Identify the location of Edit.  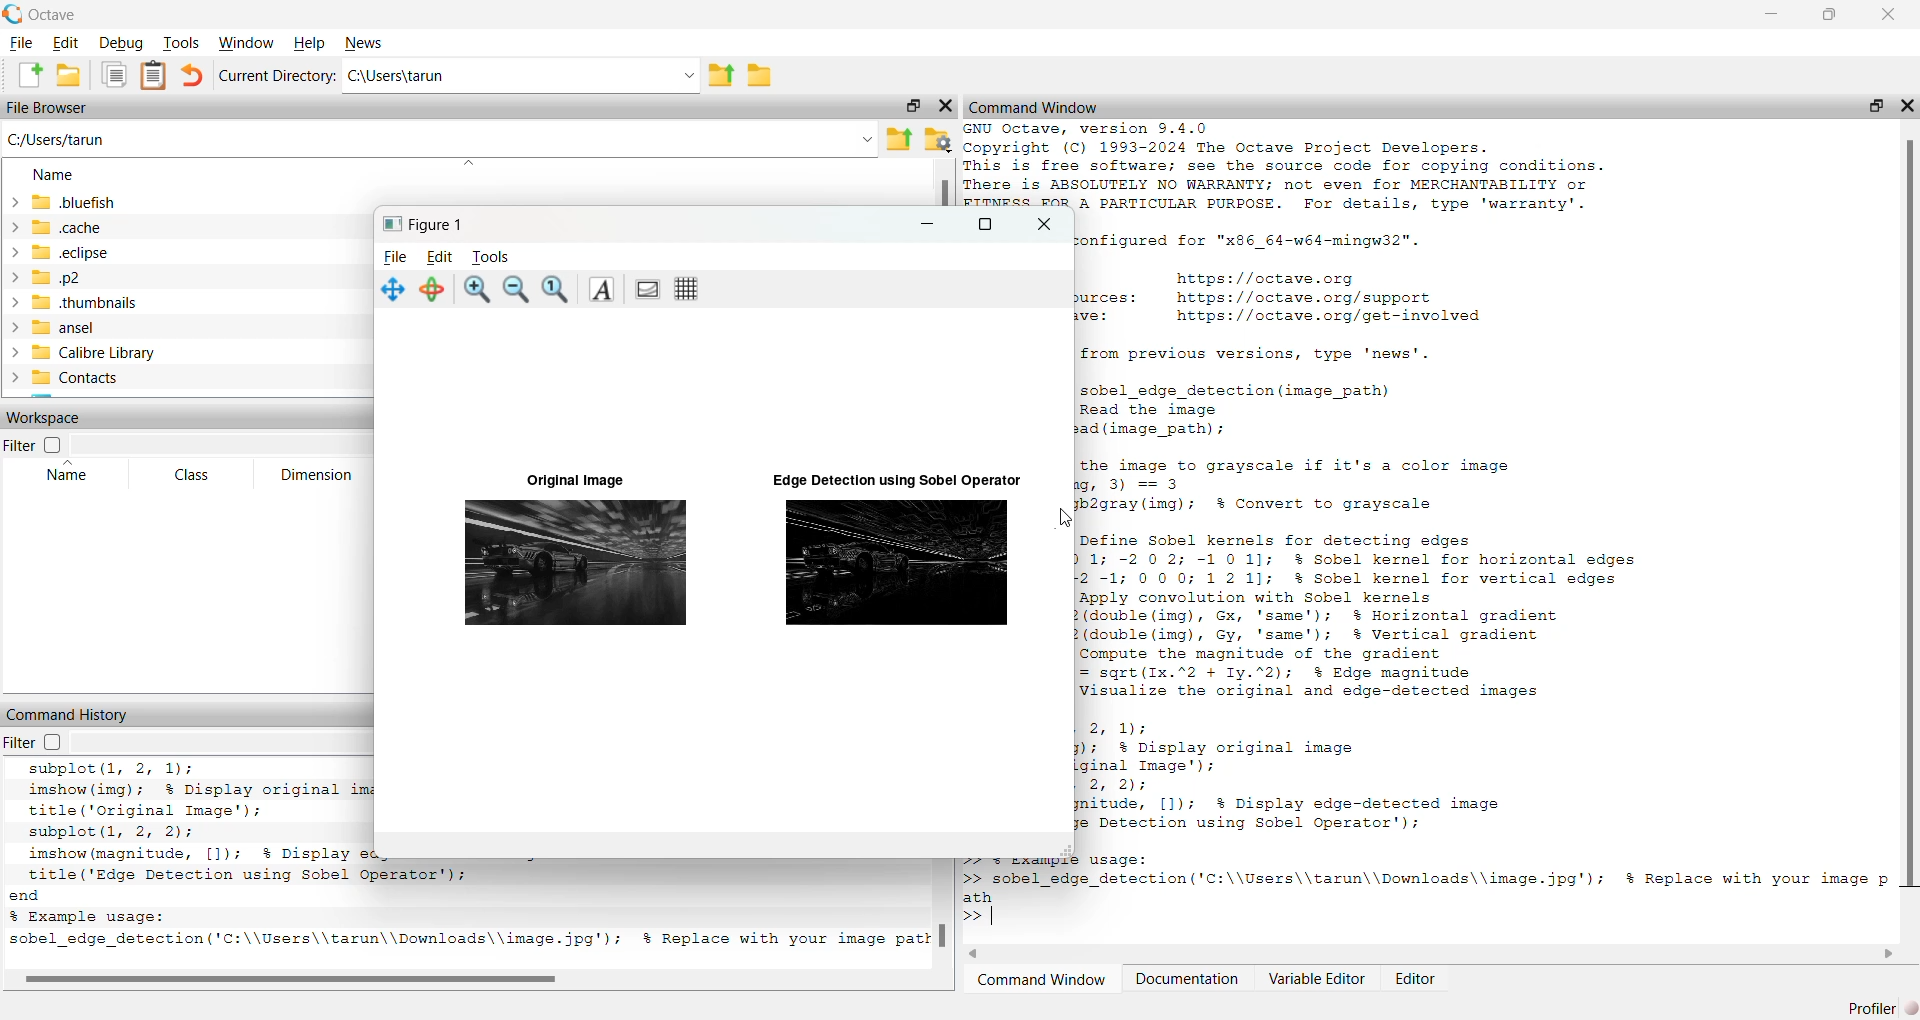
(68, 42).